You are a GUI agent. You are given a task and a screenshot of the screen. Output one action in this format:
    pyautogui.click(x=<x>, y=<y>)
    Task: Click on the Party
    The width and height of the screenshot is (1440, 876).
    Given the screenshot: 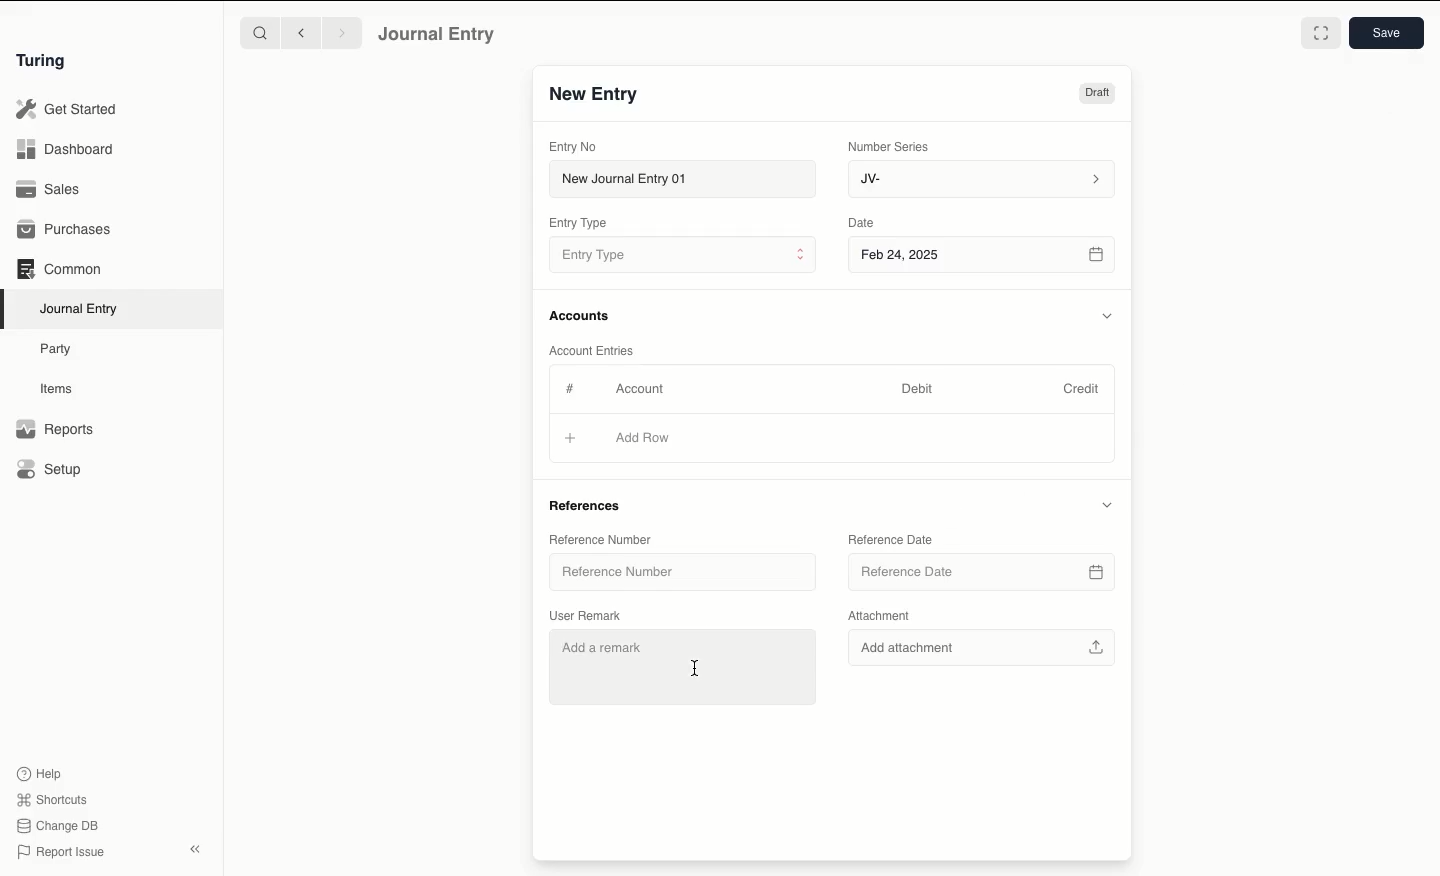 What is the action you would take?
    pyautogui.click(x=61, y=350)
    